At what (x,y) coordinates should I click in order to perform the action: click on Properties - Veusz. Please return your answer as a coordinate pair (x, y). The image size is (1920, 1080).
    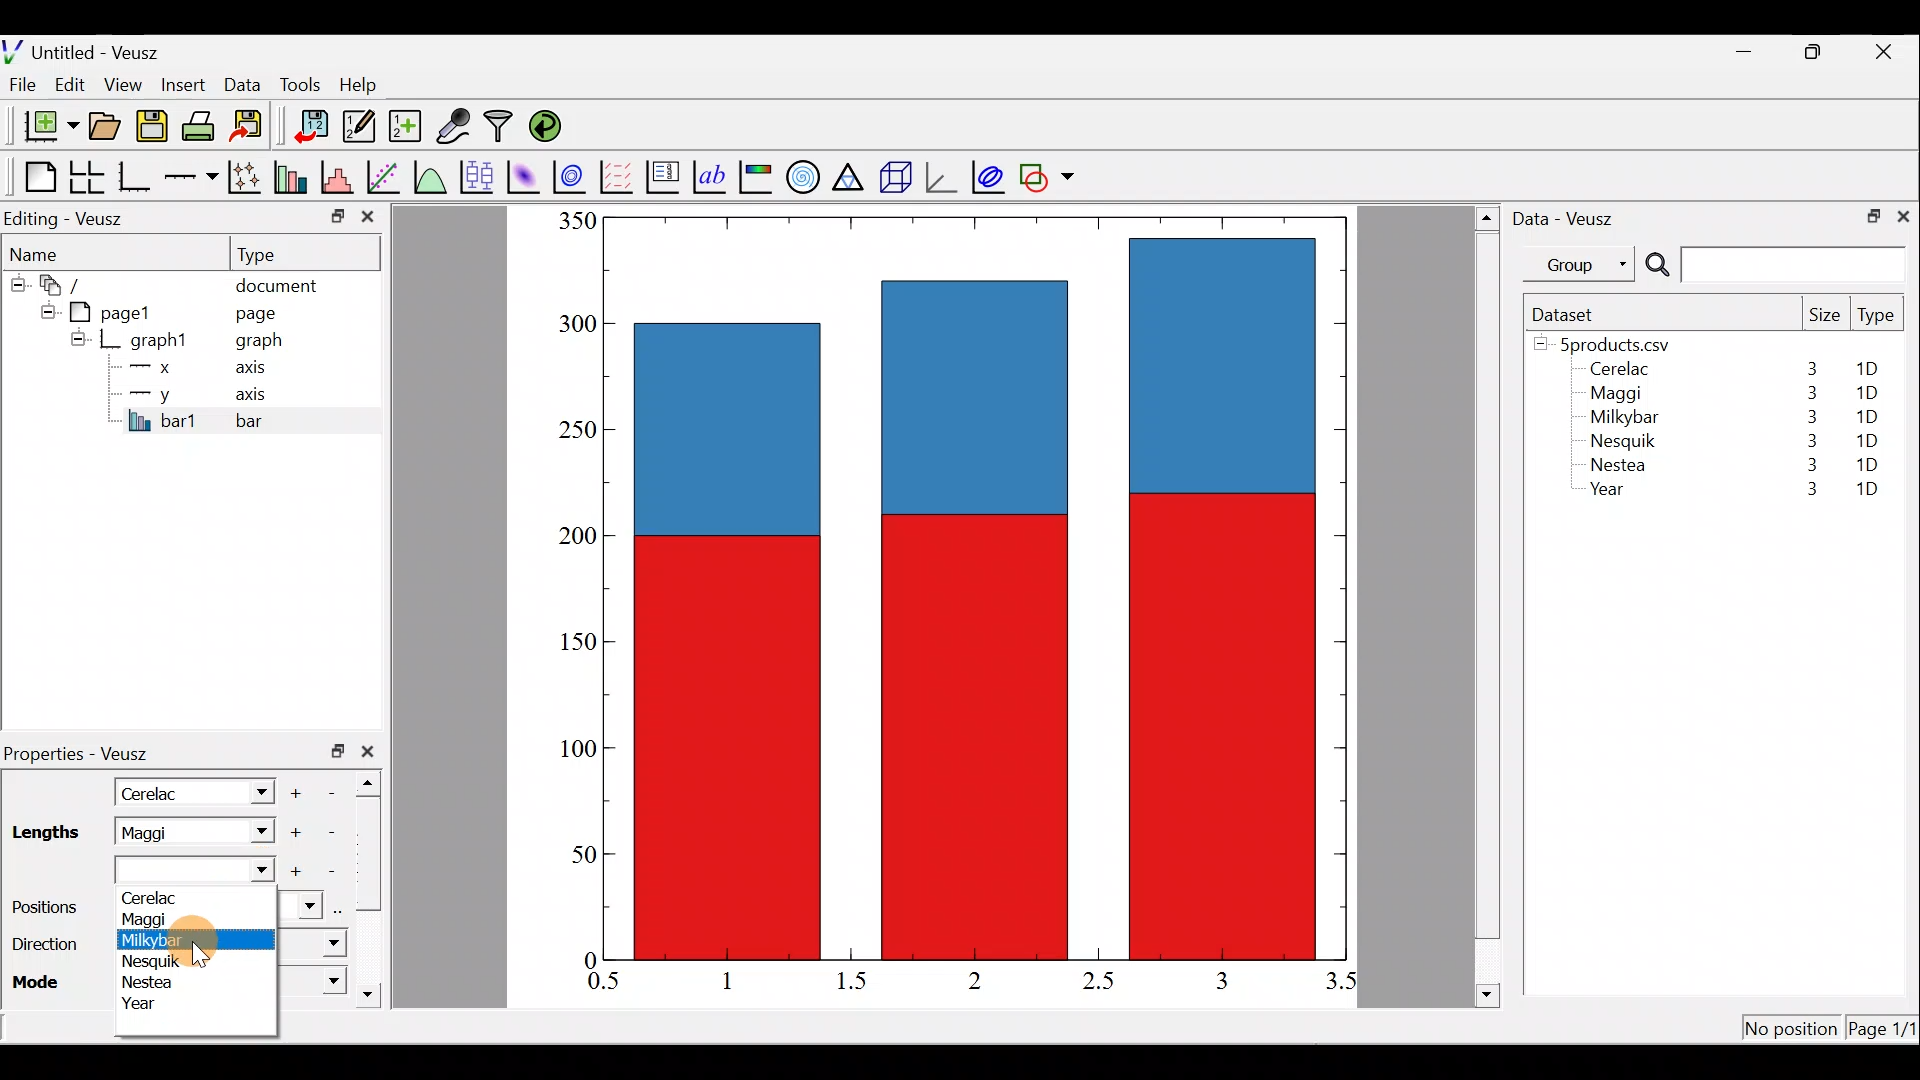
    Looking at the image, I should click on (85, 754).